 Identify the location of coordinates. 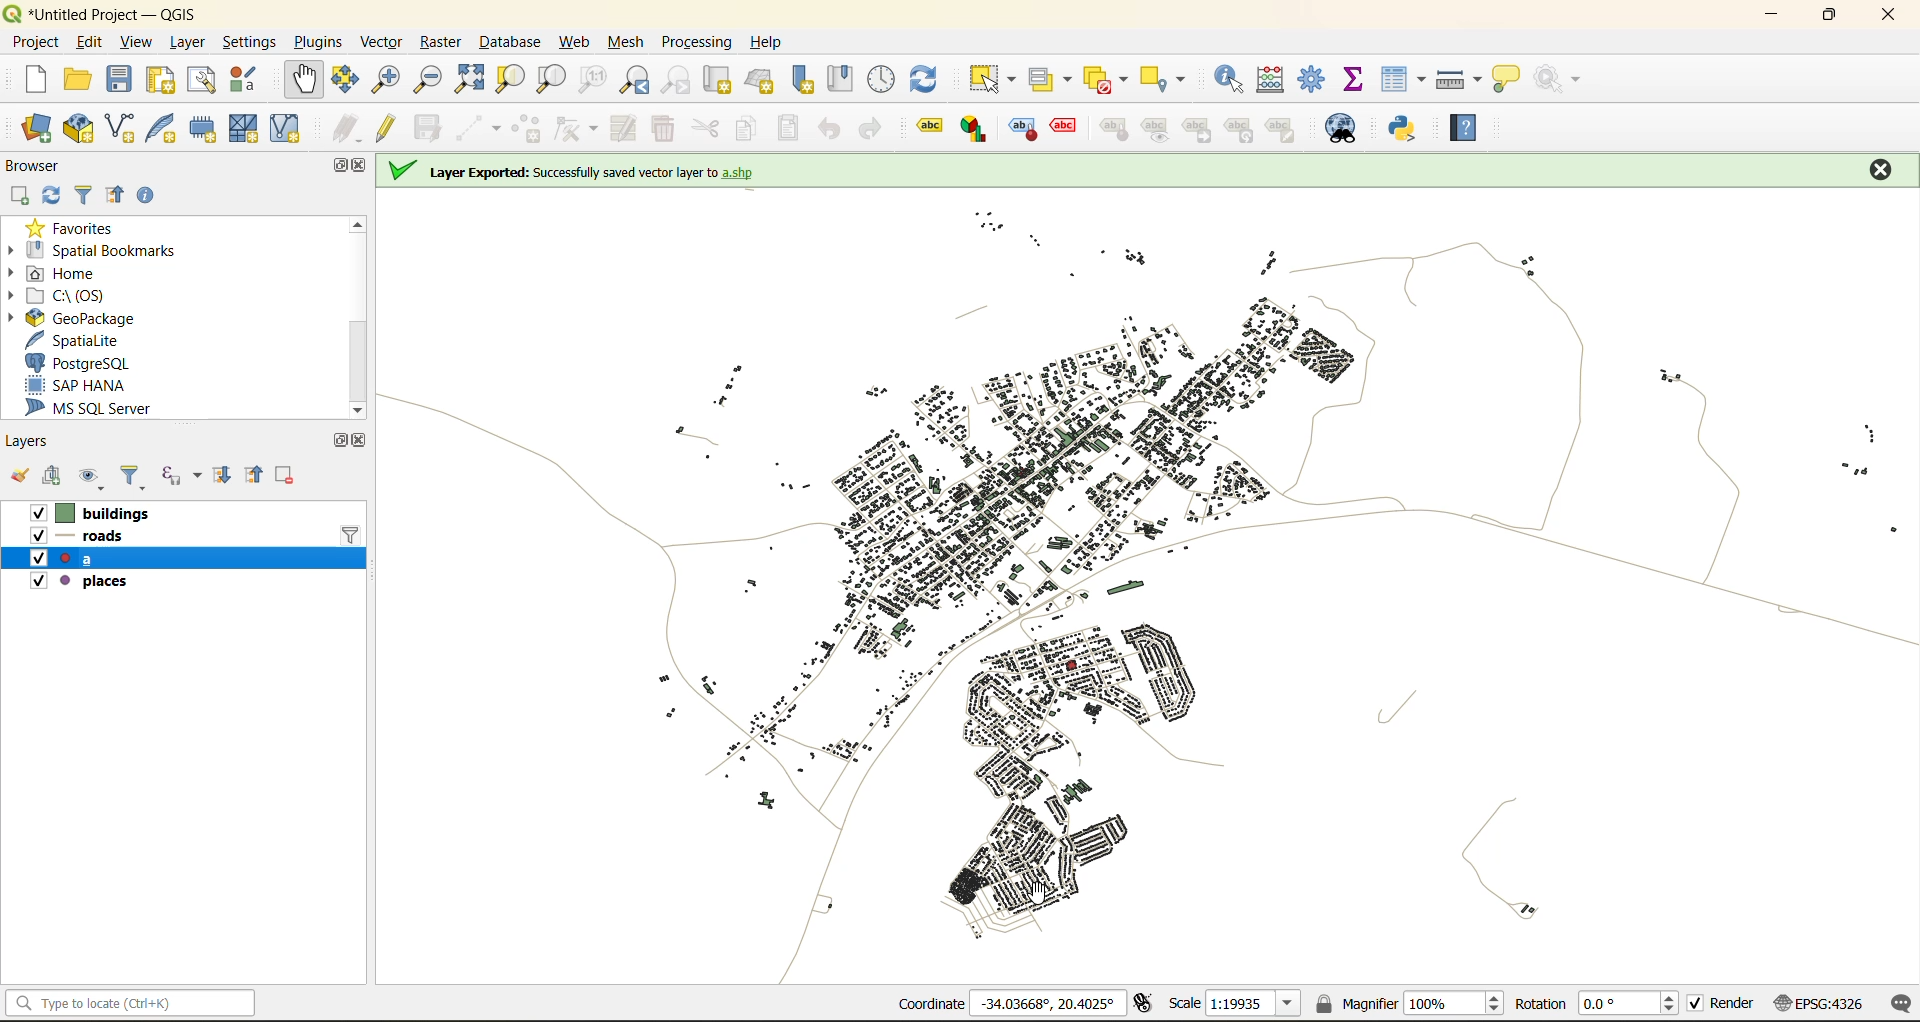
(1000, 1003).